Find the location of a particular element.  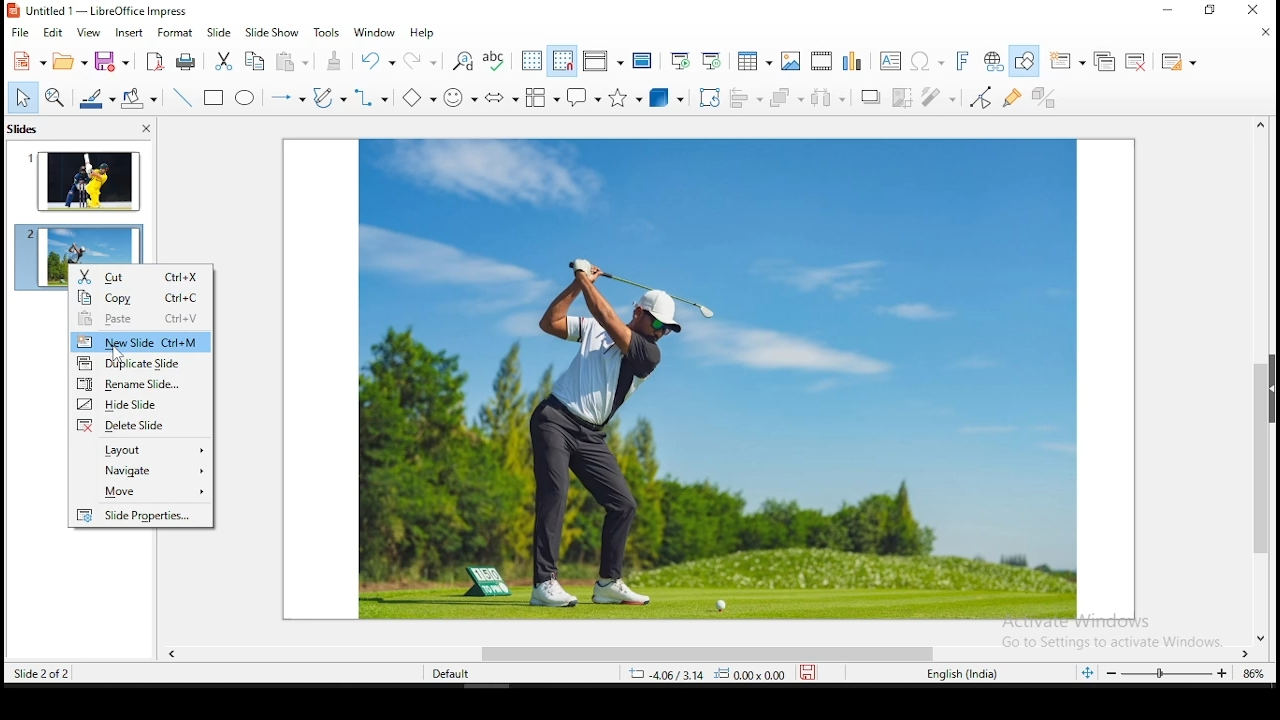

tools is located at coordinates (326, 33).